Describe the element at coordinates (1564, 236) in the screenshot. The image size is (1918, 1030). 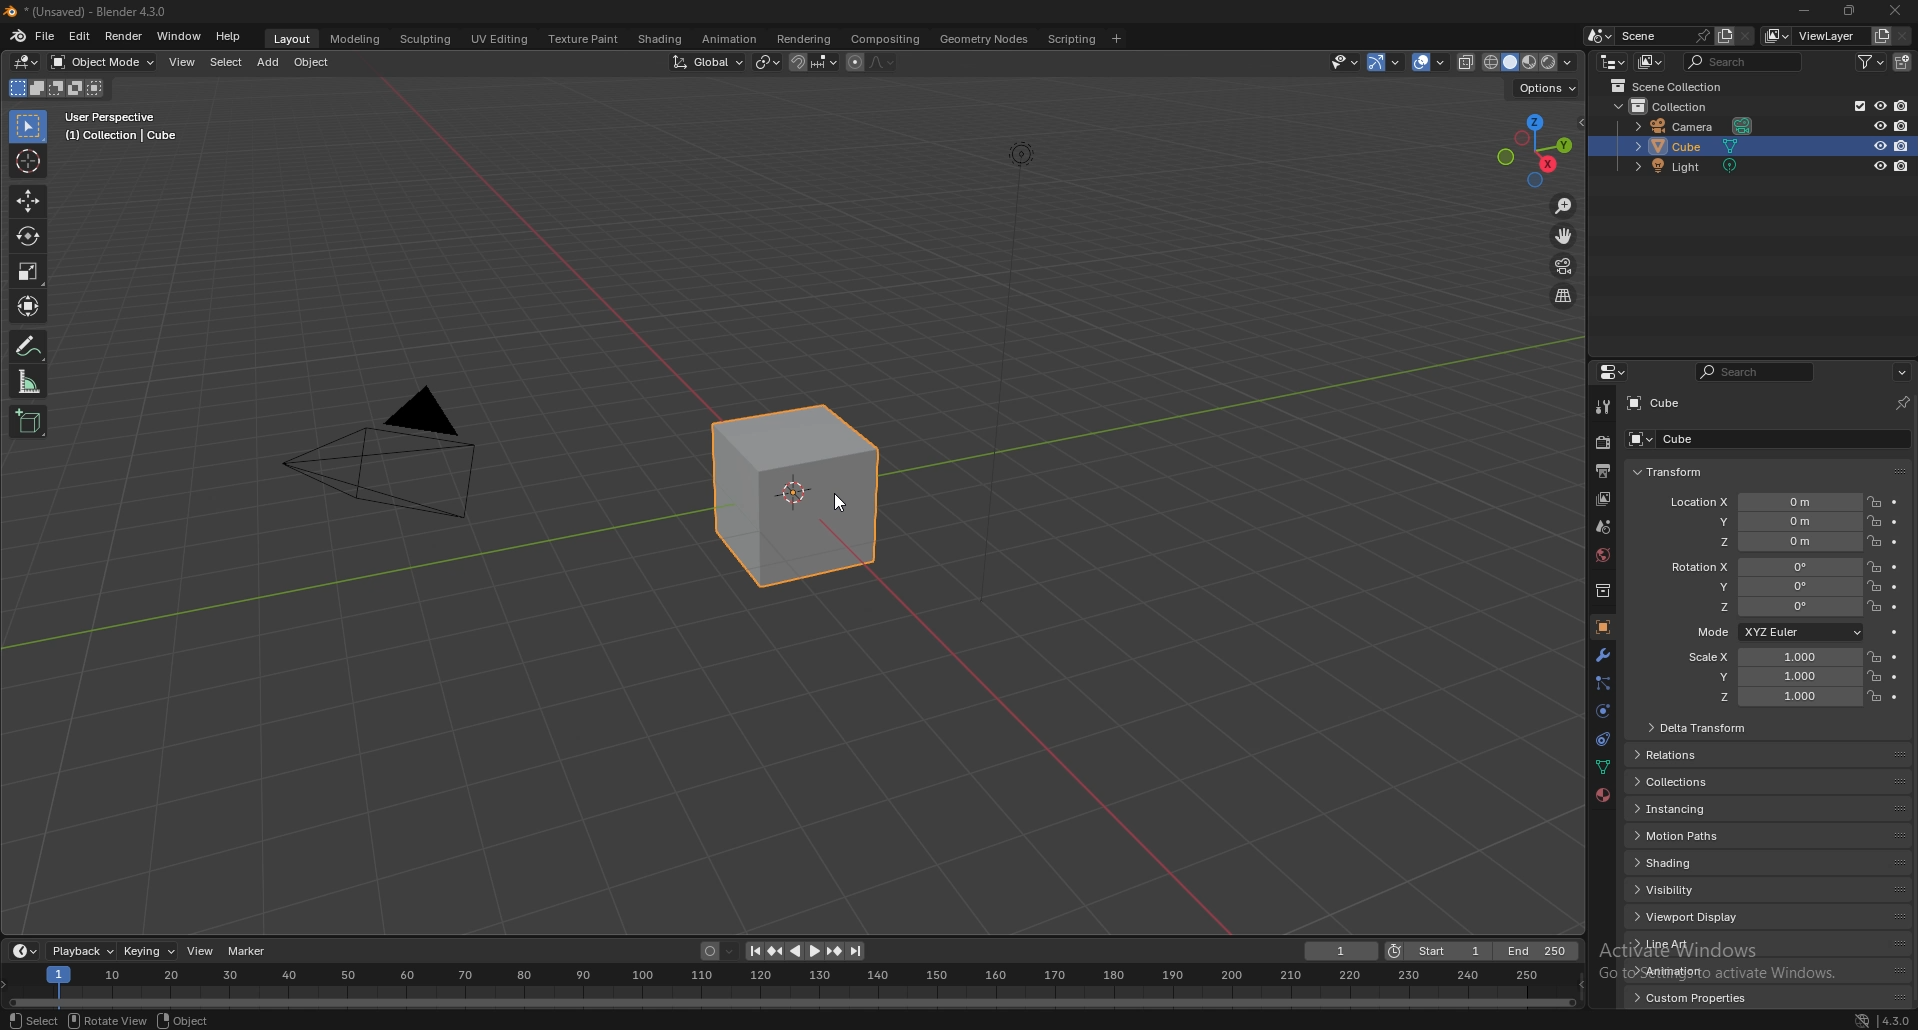
I see `move` at that location.